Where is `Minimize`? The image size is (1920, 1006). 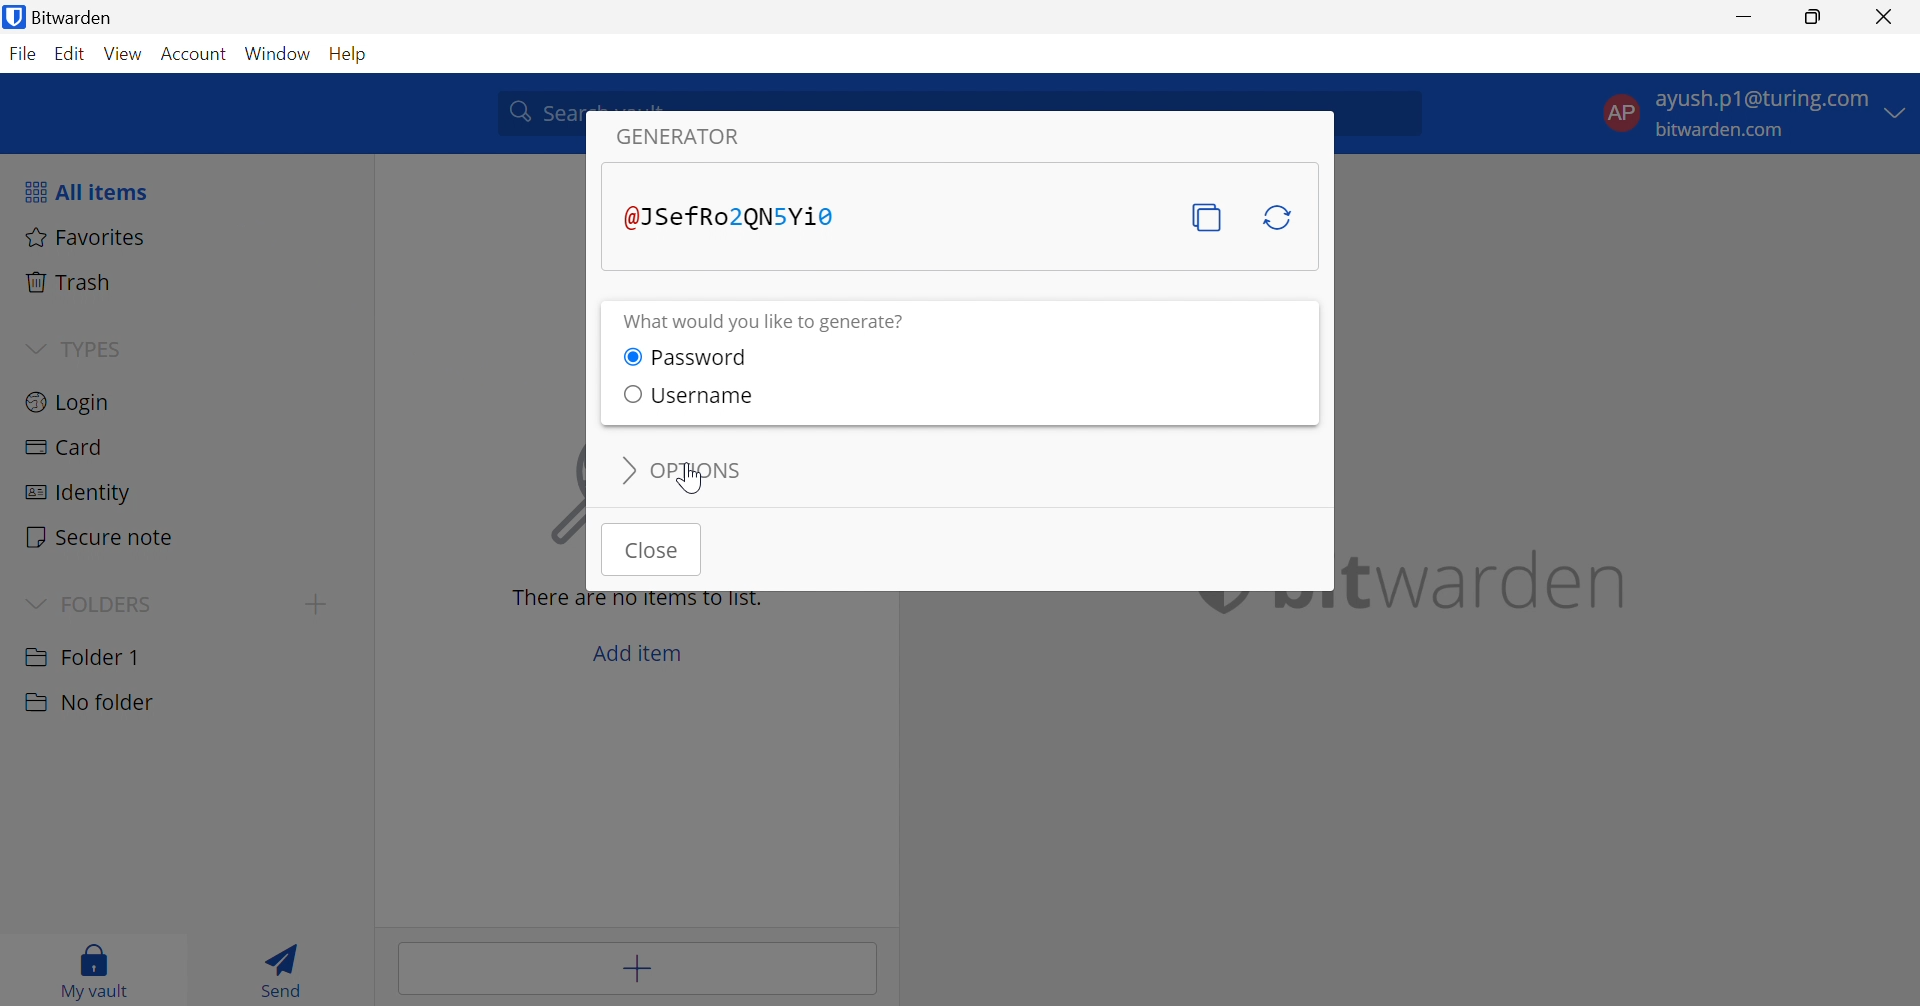
Minimize is located at coordinates (1745, 14).